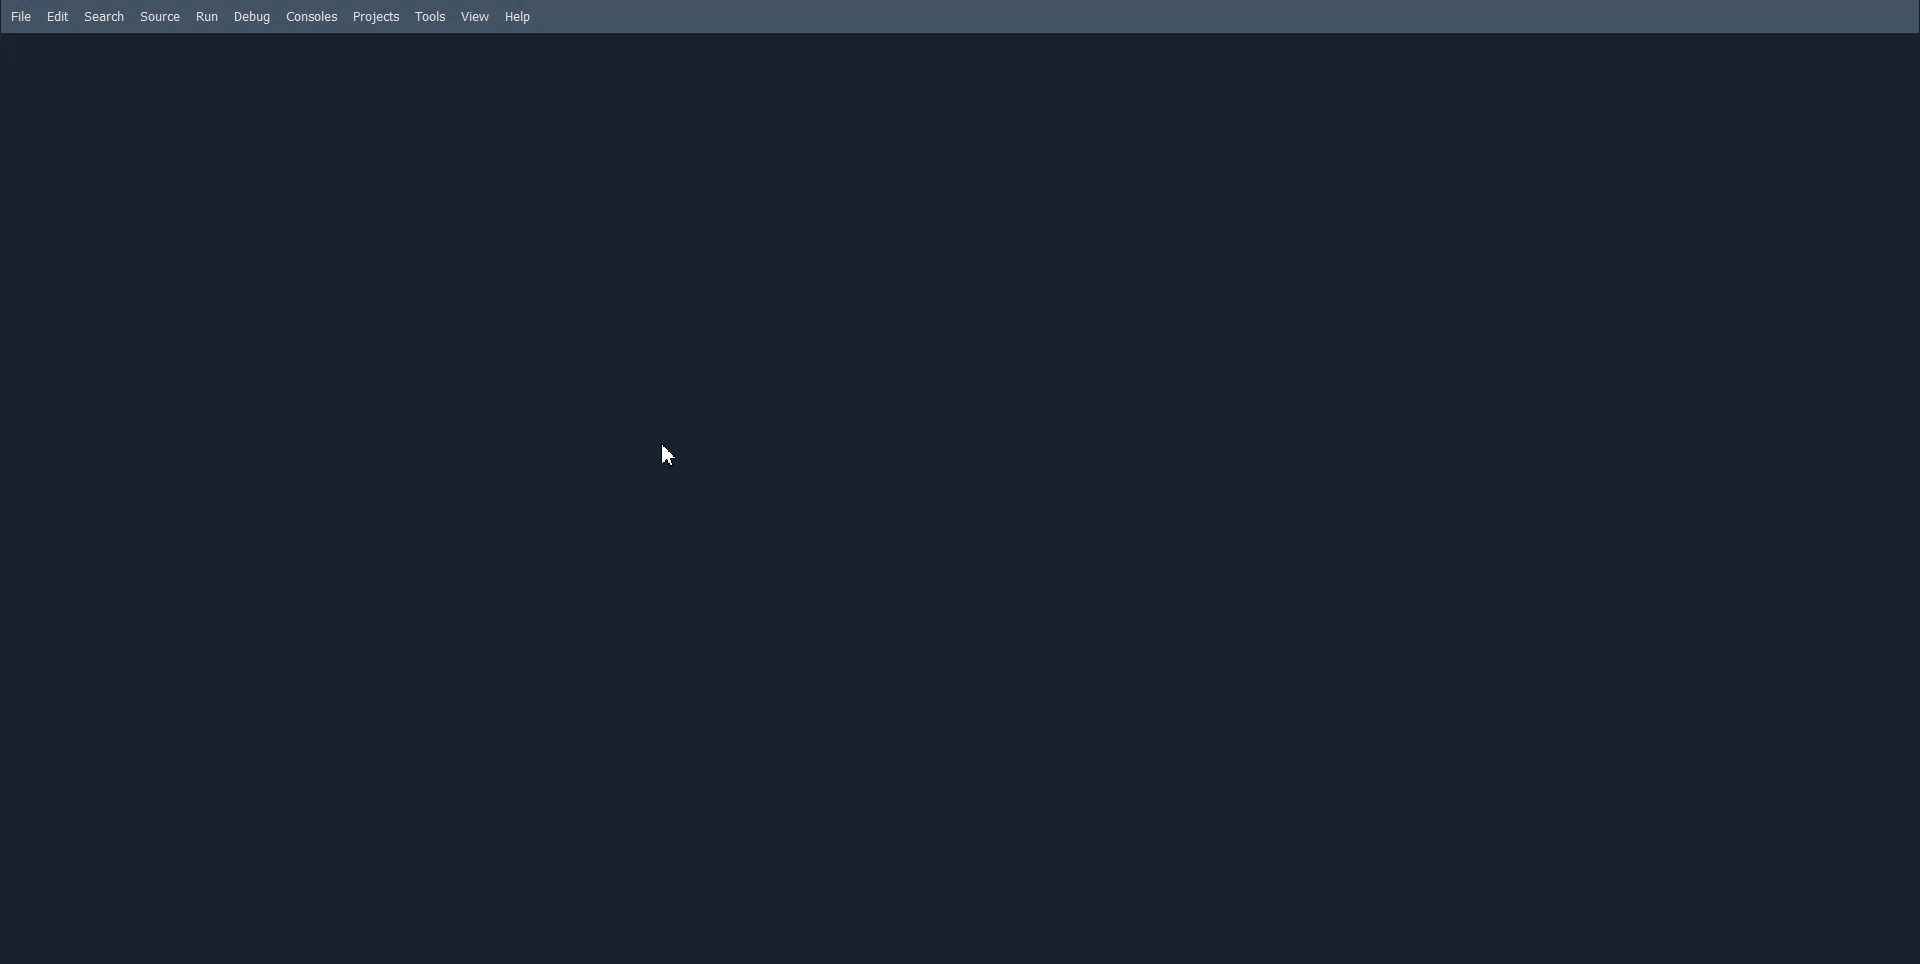 This screenshot has width=1920, height=964. I want to click on Debug, so click(252, 17).